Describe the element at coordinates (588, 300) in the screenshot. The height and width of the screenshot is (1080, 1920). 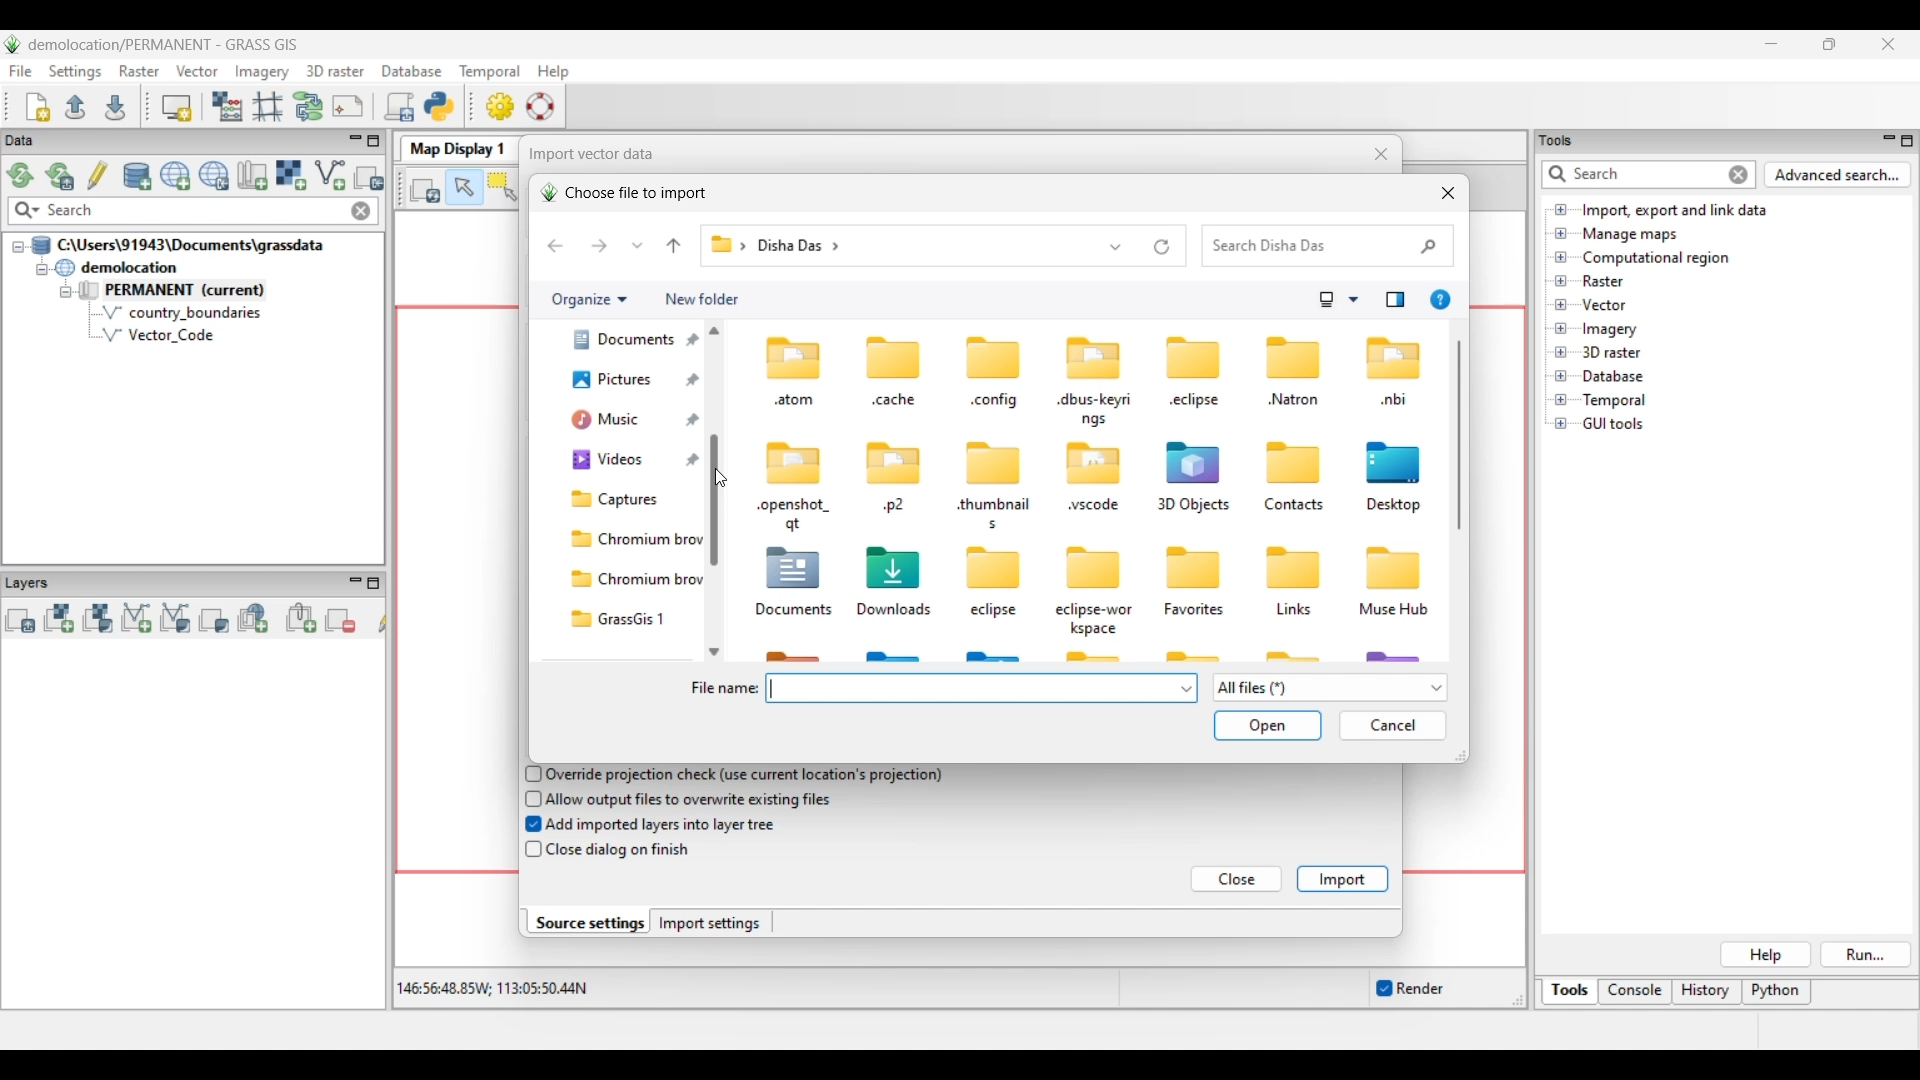
I see `Organize current folder` at that location.